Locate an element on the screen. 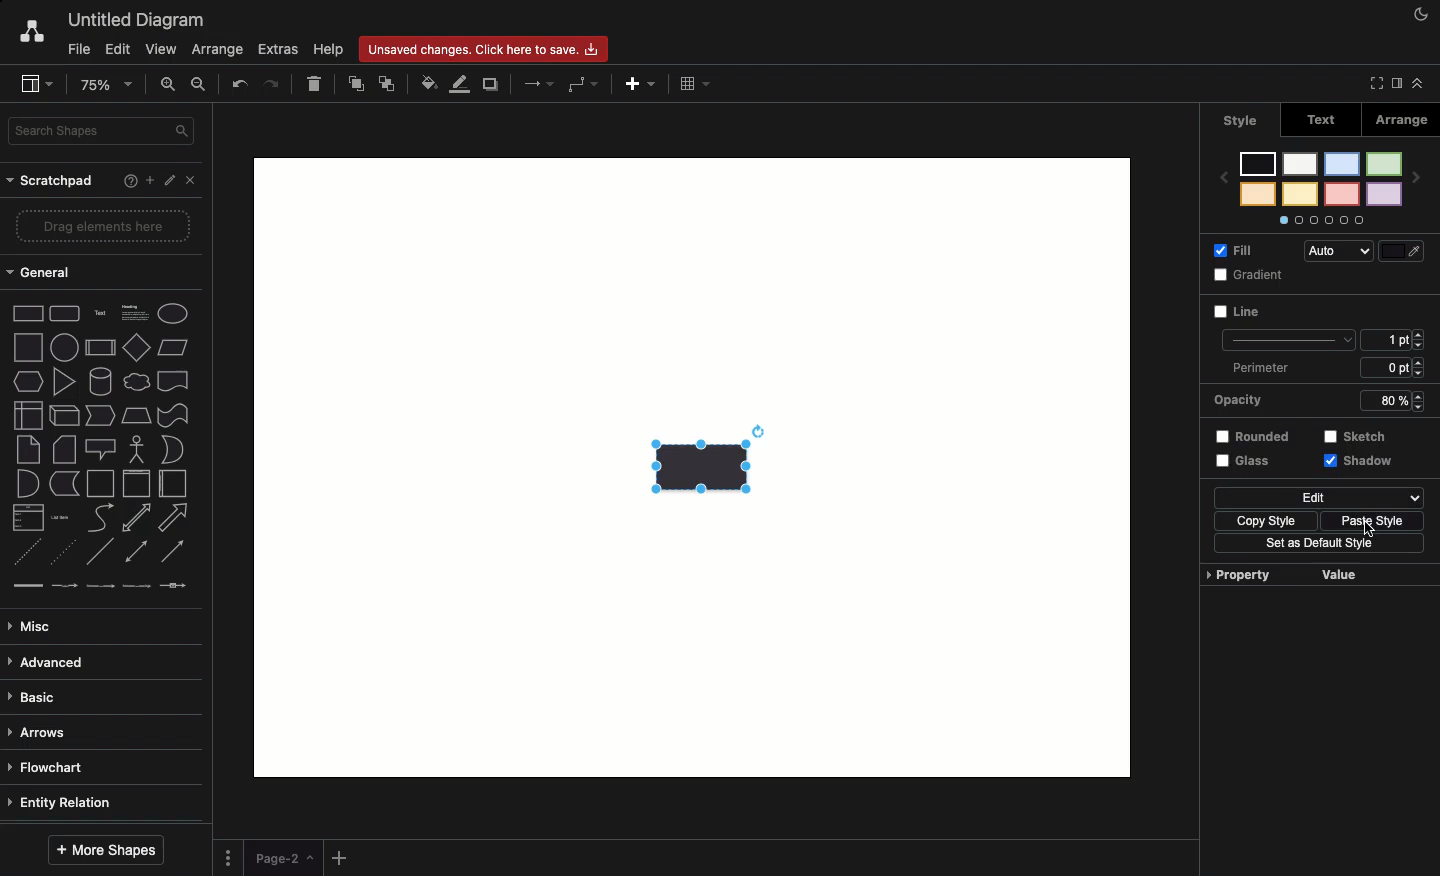  color 2 is located at coordinates (1384, 194).